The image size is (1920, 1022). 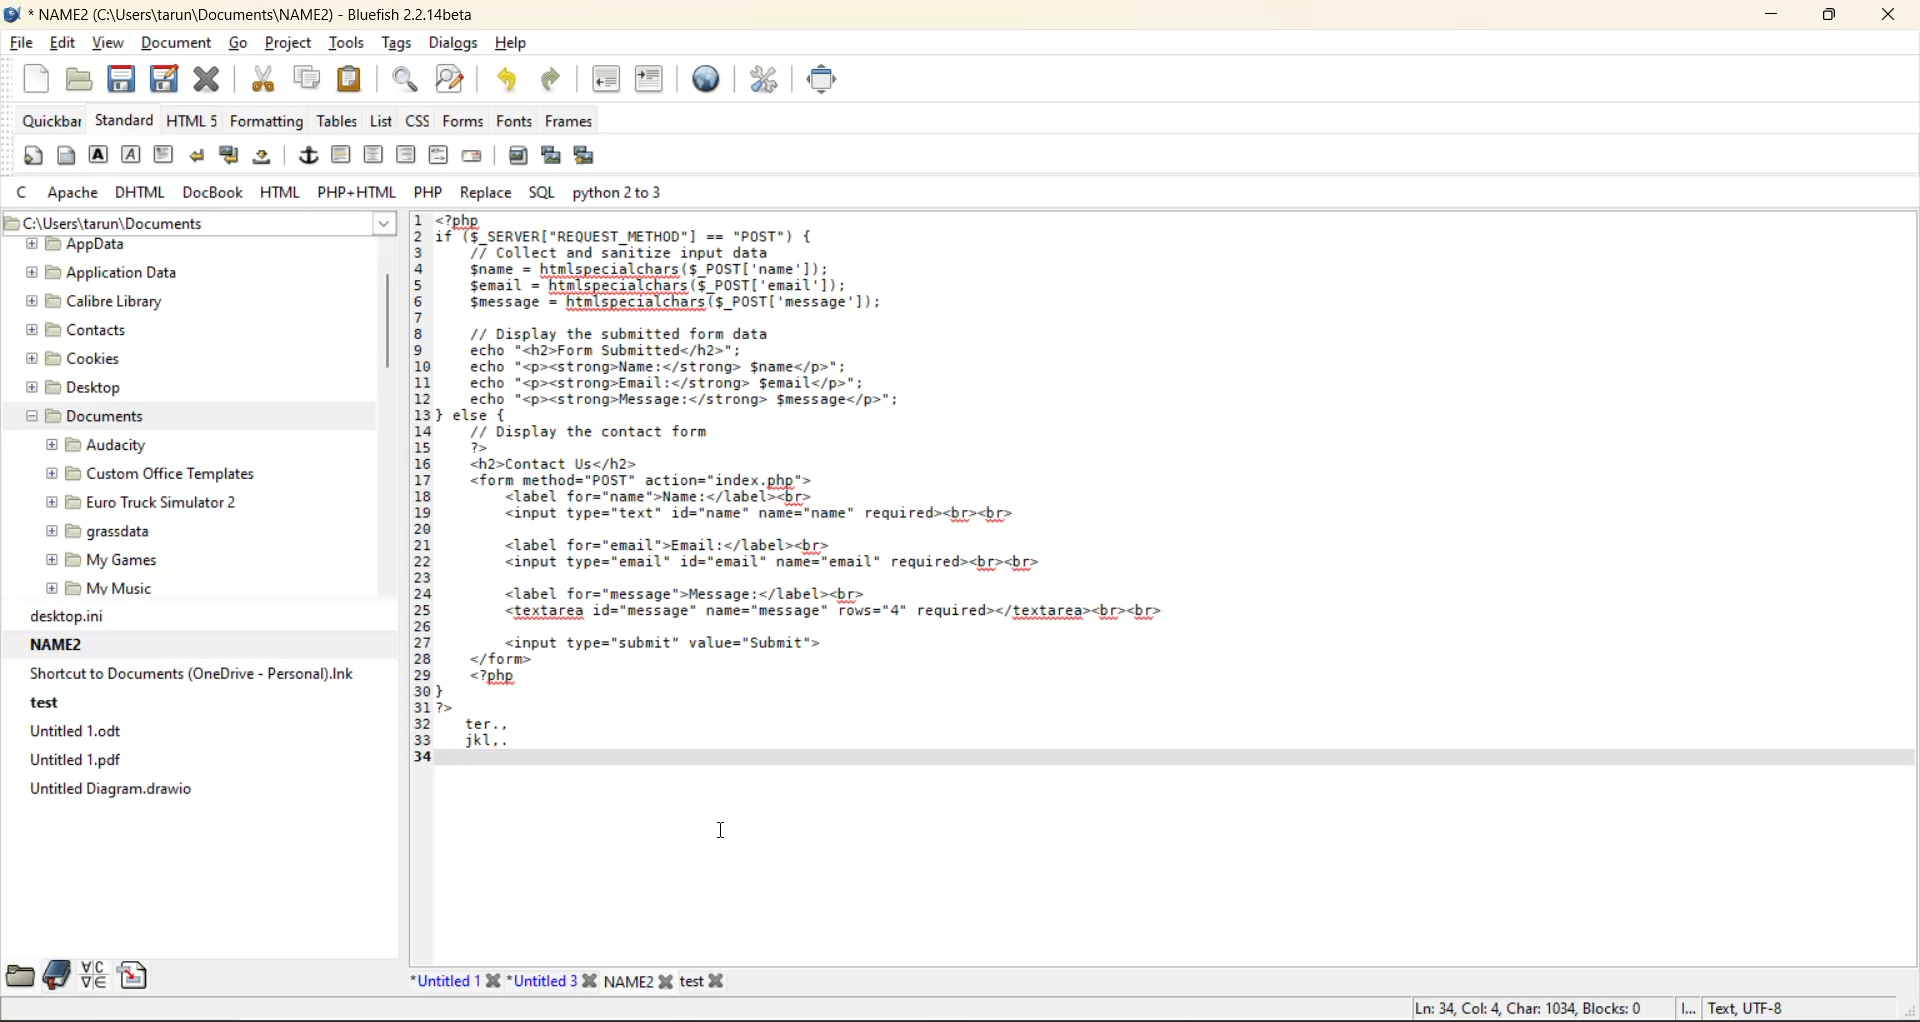 What do you see at coordinates (828, 80) in the screenshot?
I see `fullscreen` at bounding box center [828, 80].